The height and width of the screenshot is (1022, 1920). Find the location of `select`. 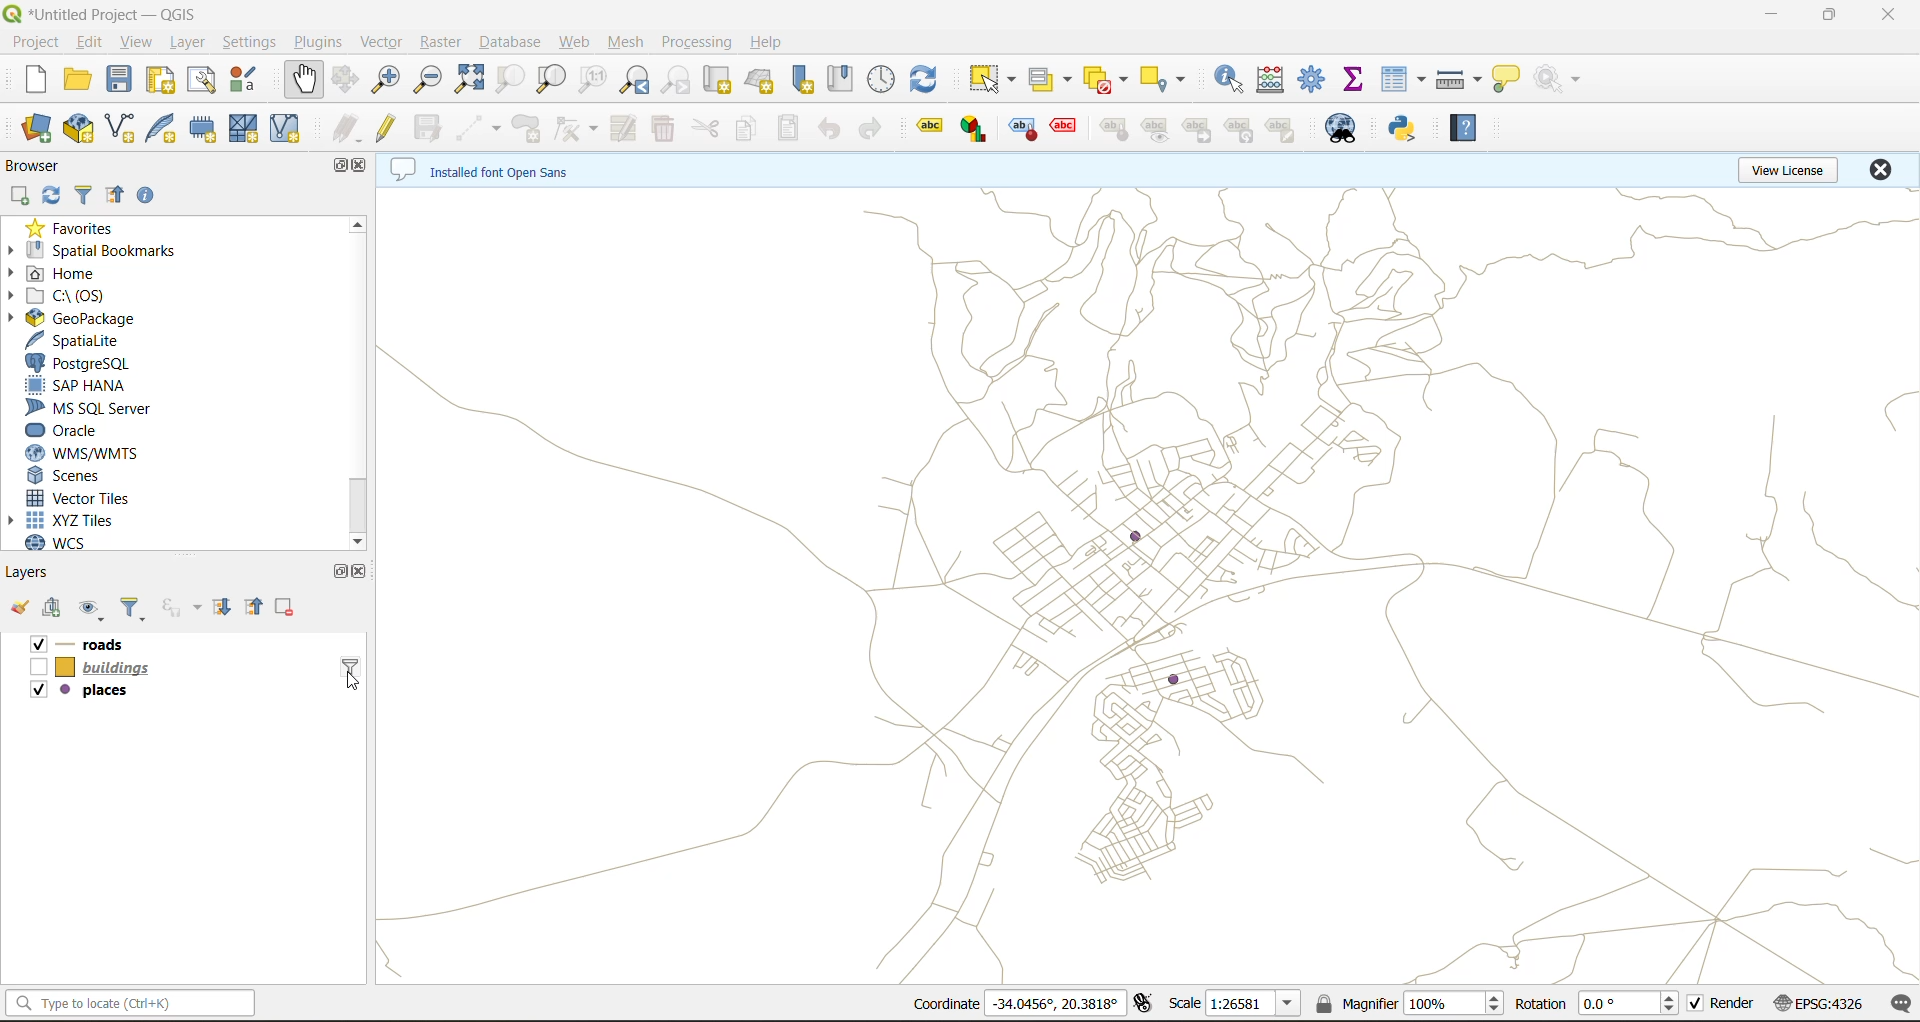

select is located at coordinates (991, 77).